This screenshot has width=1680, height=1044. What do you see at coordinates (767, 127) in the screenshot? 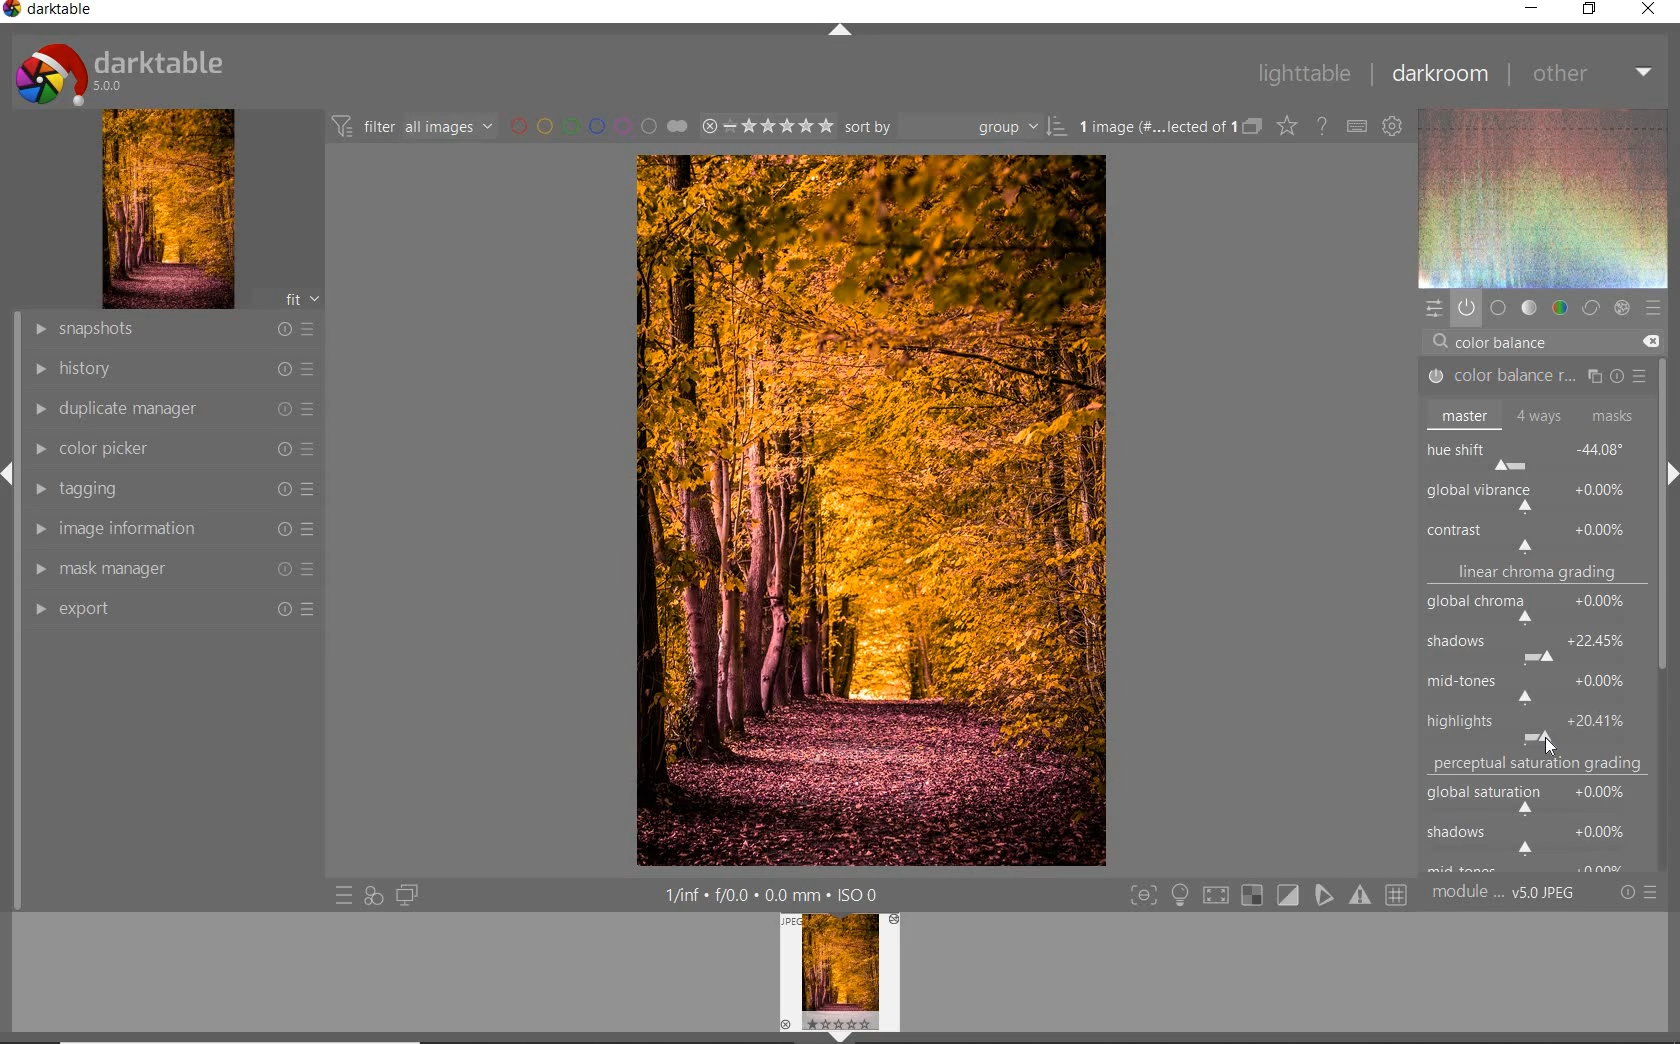
I see `selected image range rating` at bounding box center [767, 127].